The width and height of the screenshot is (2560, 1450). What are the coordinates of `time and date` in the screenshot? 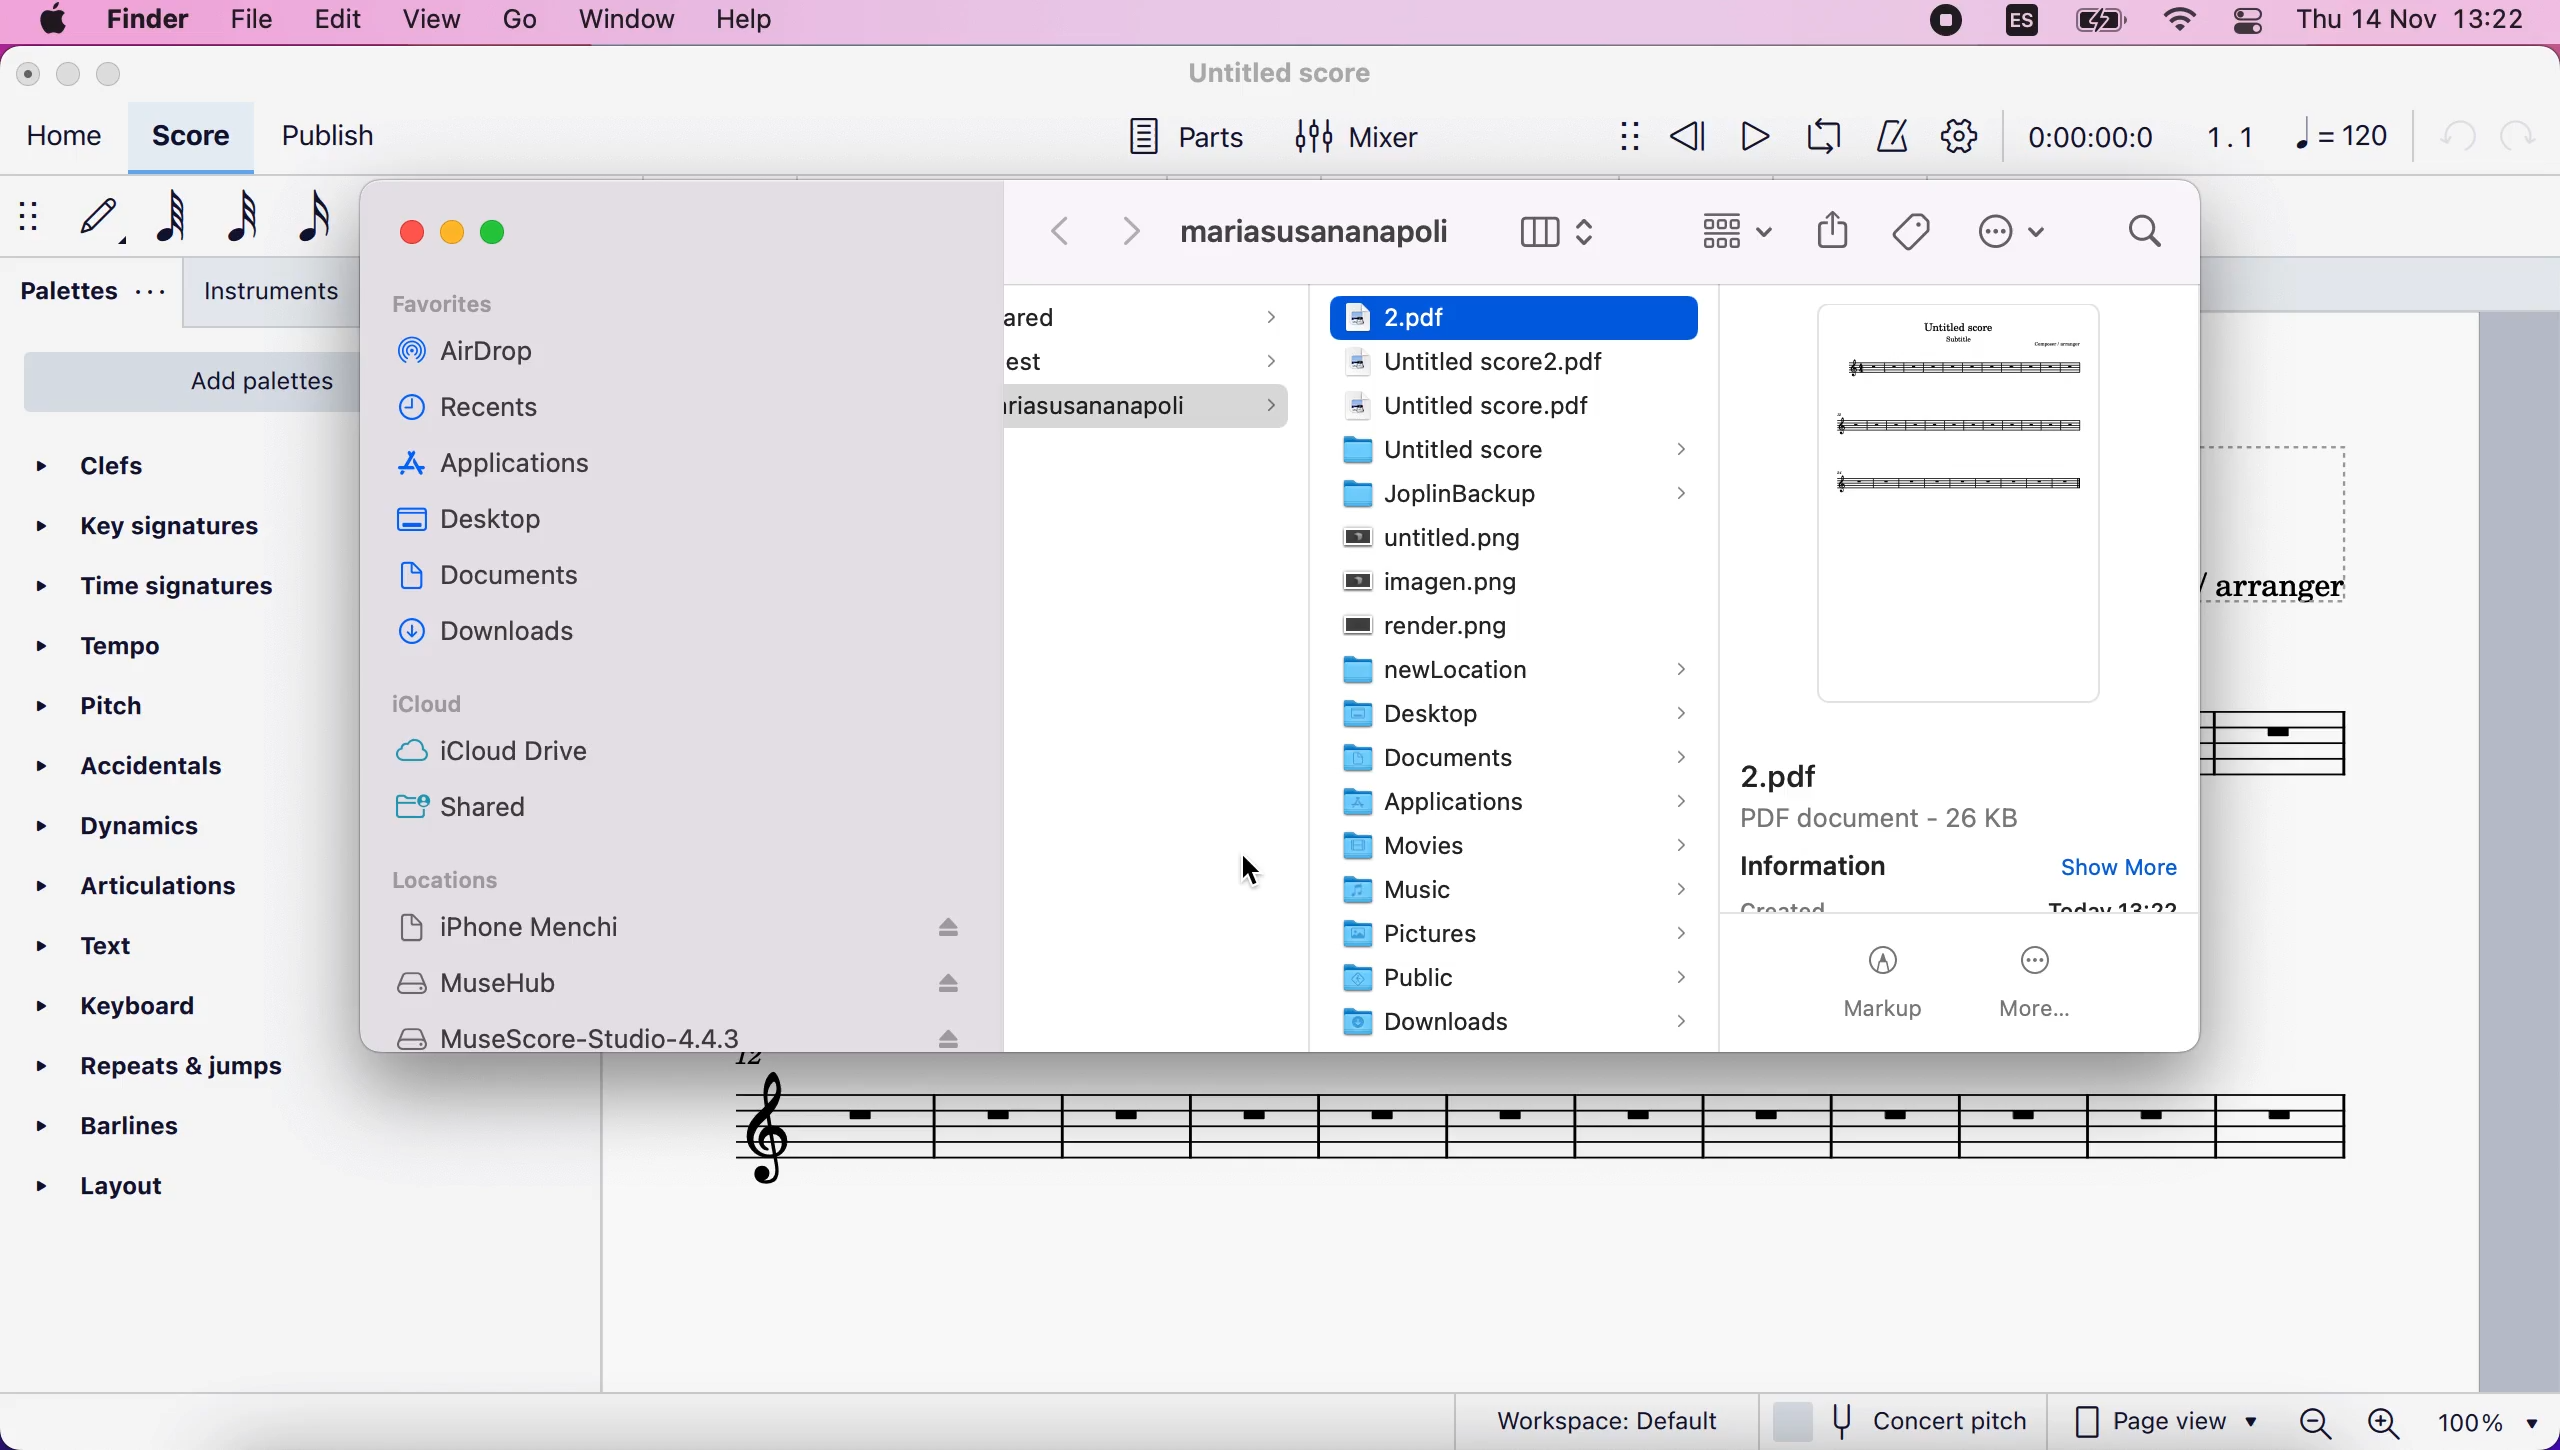 It's located at (2419, 24).